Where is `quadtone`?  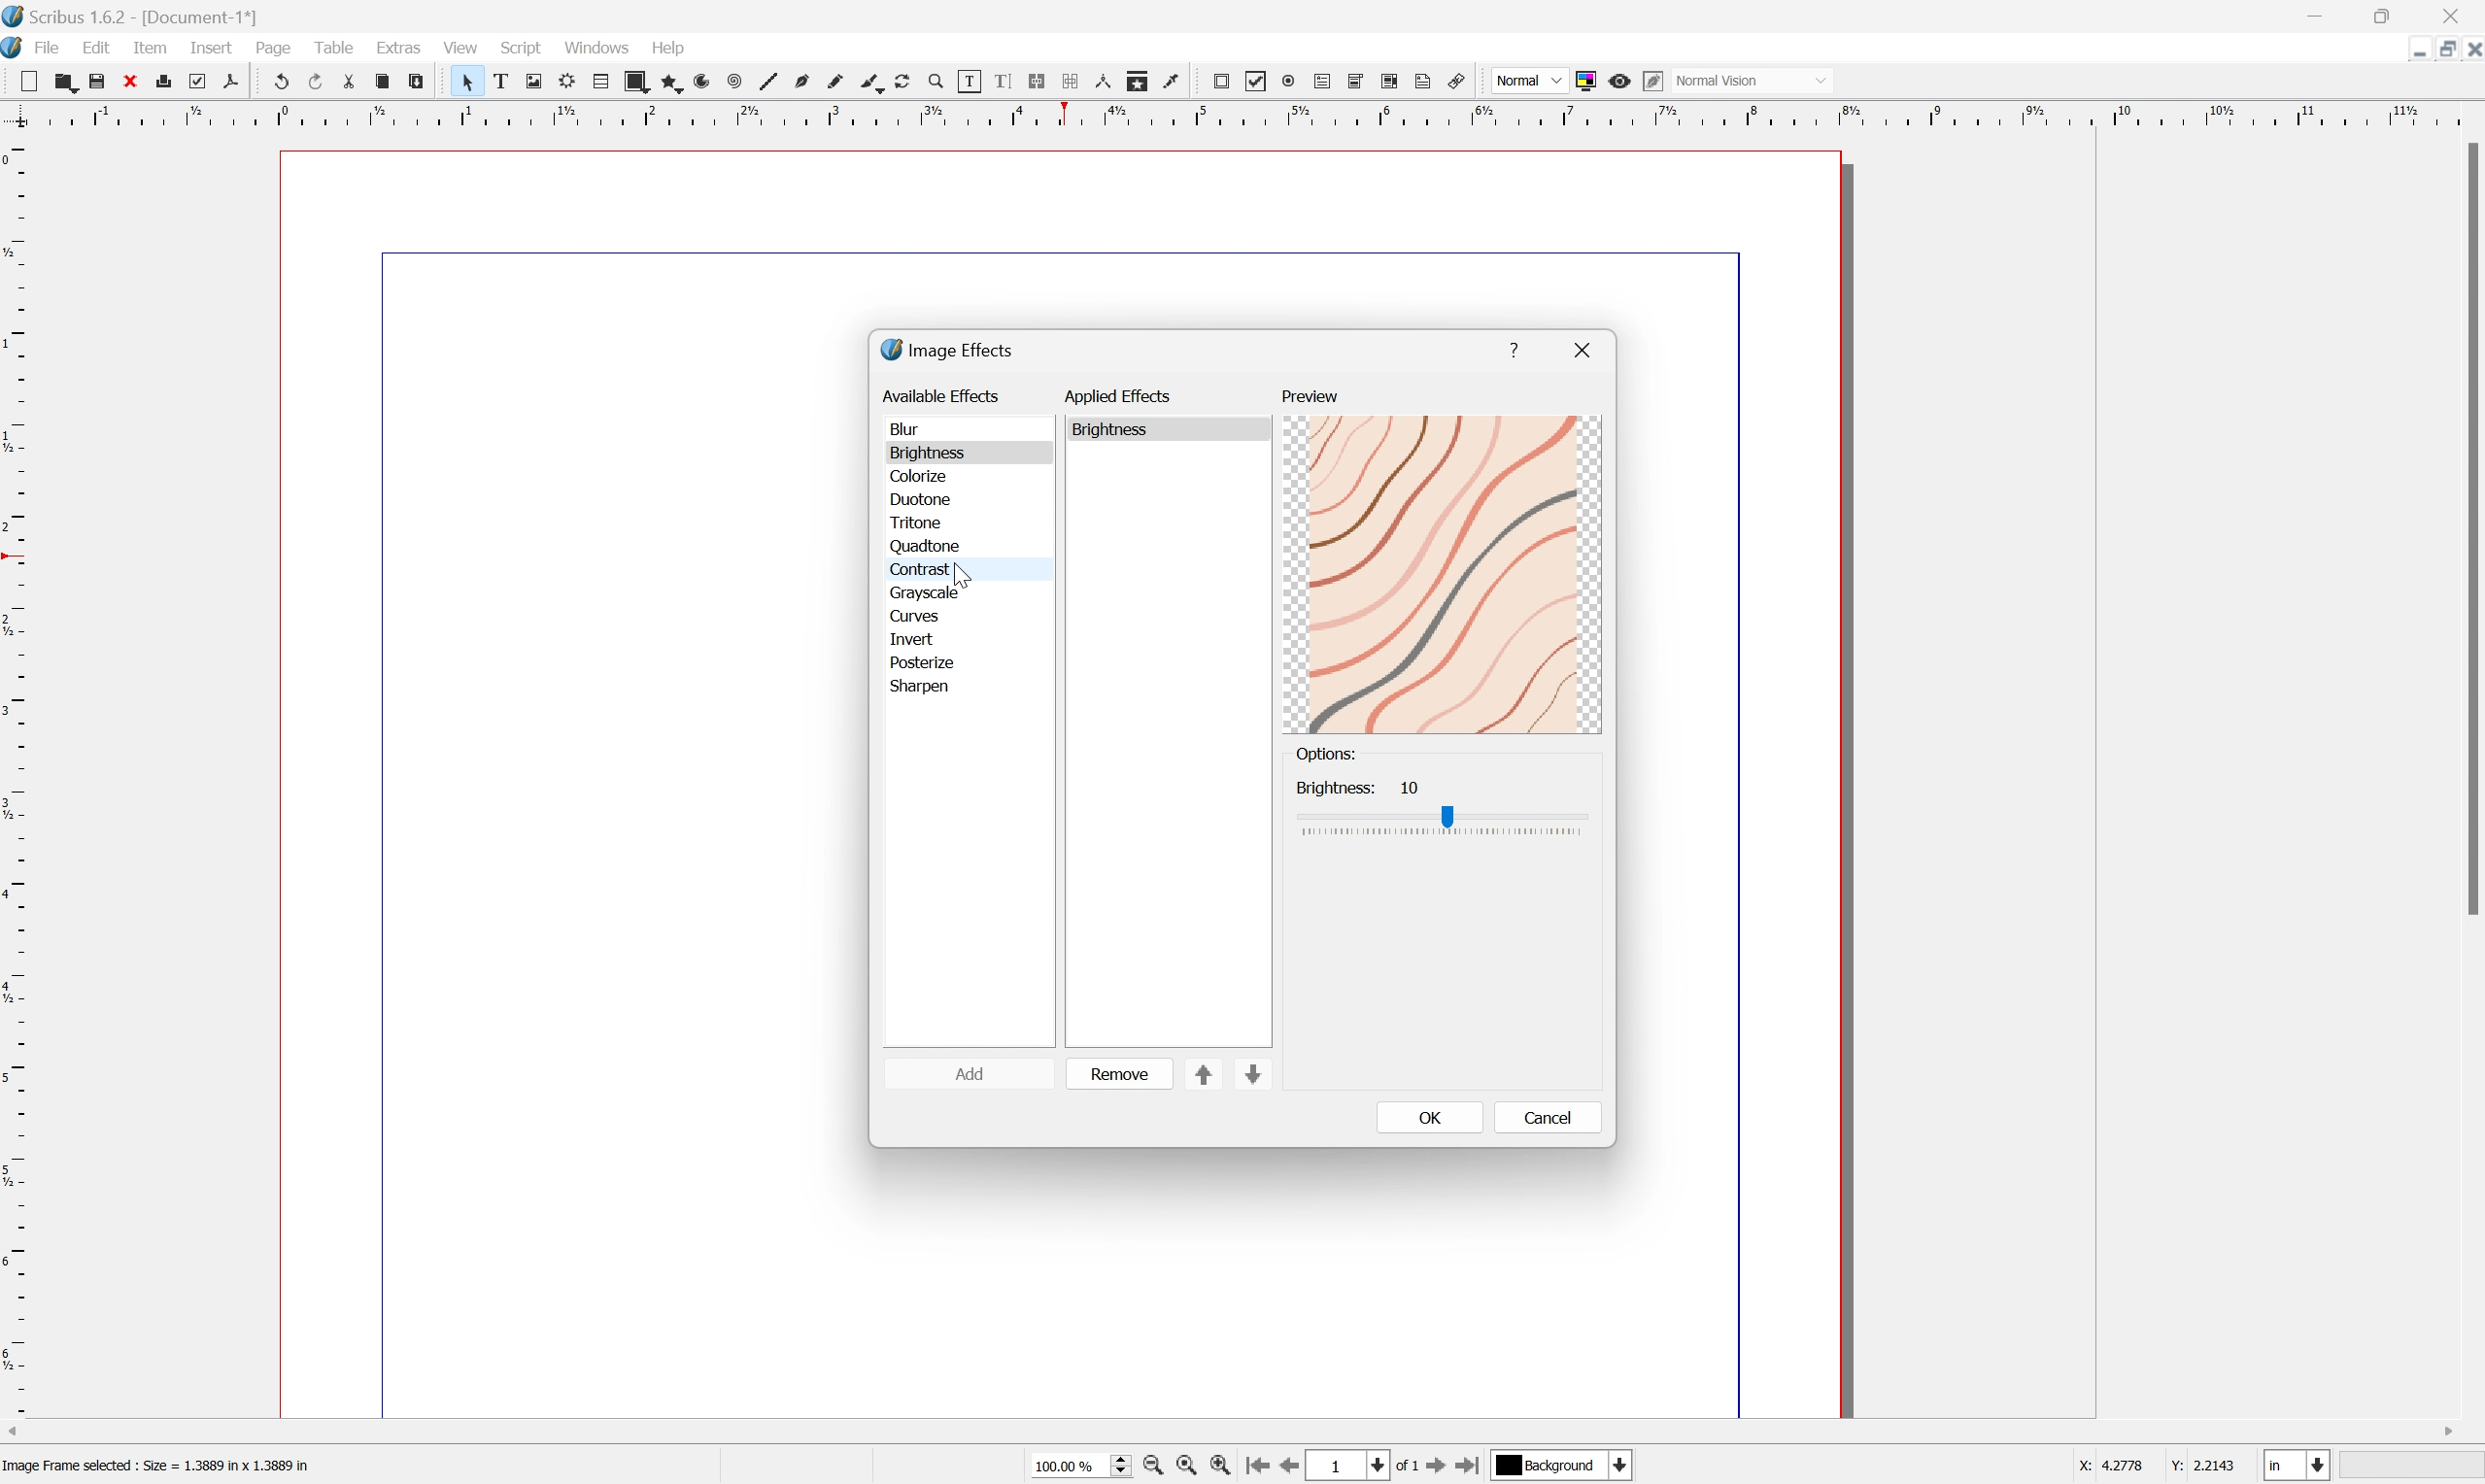
quadtone is located at coordinates (923, 543).